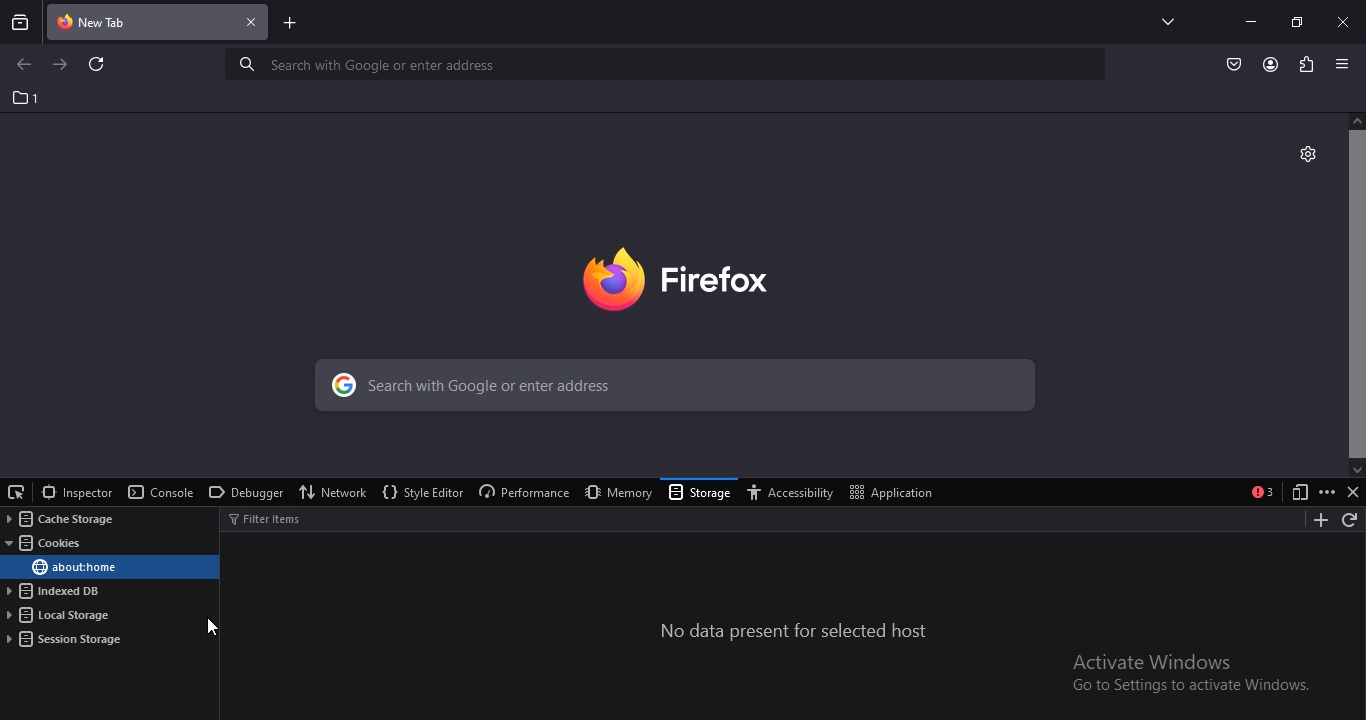  I want to click on storage, so click(701, 494).